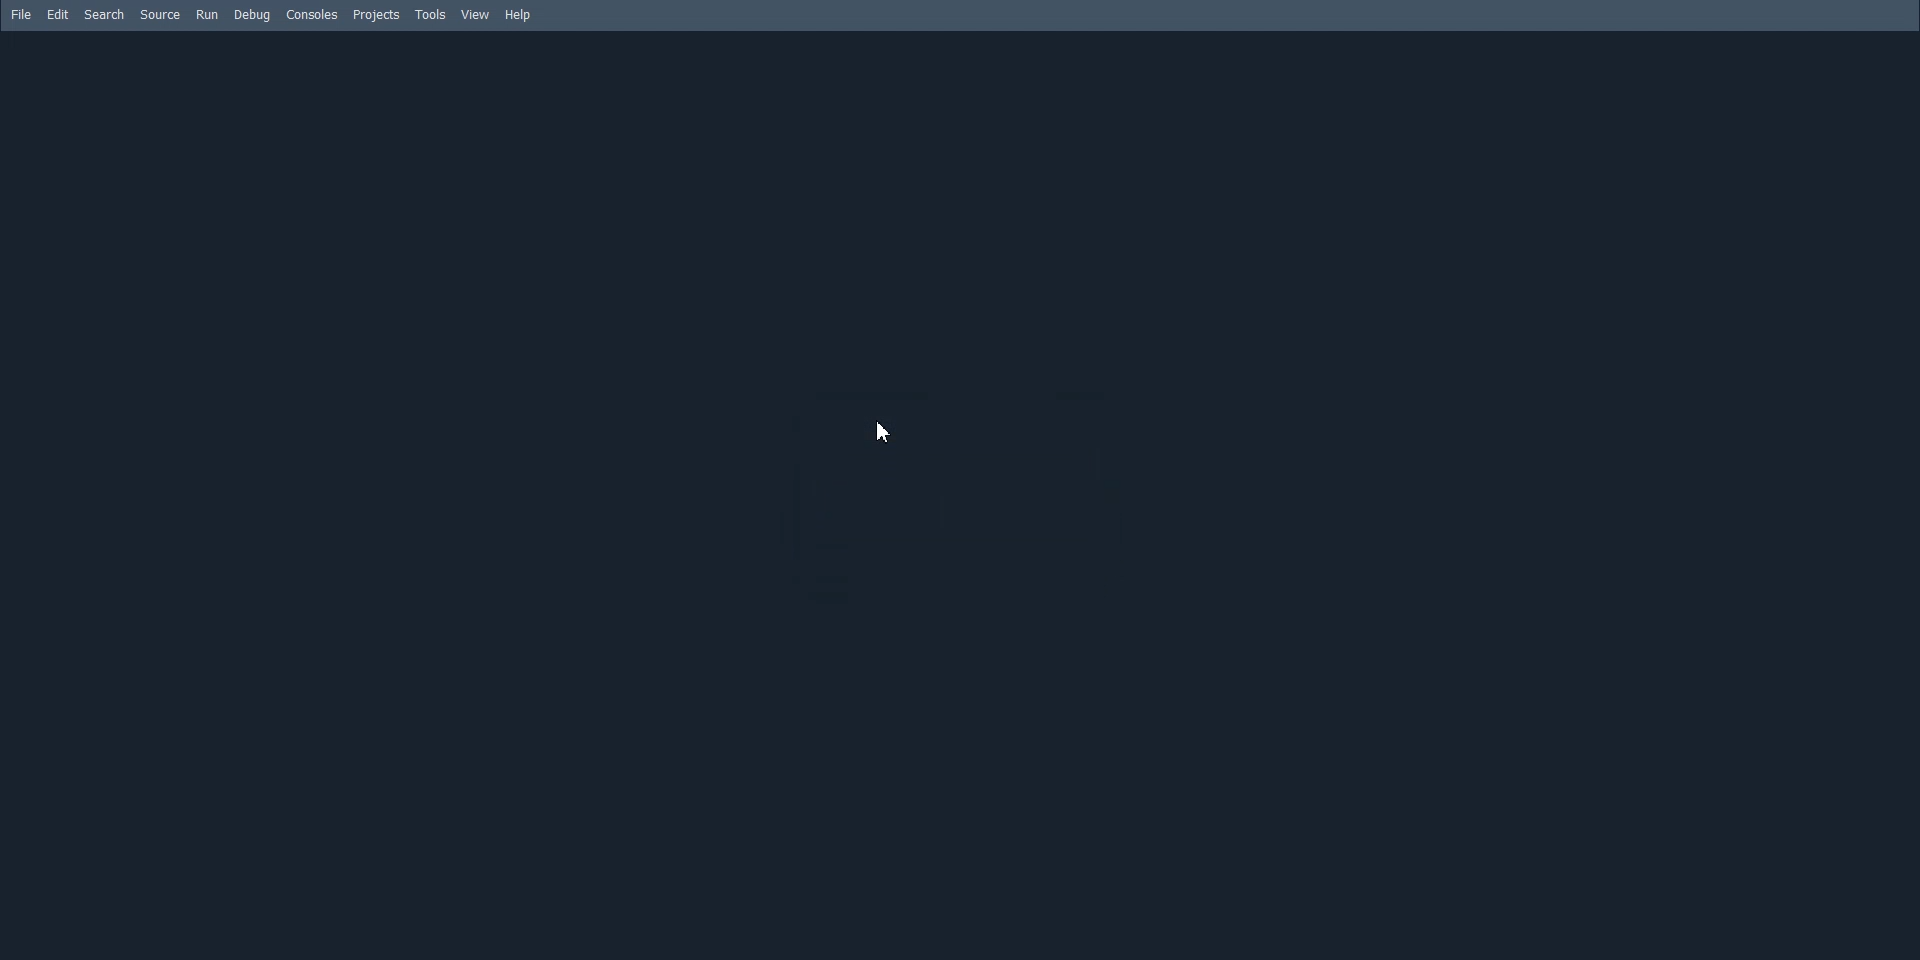  I want to click on Debug, so click(252, 15).